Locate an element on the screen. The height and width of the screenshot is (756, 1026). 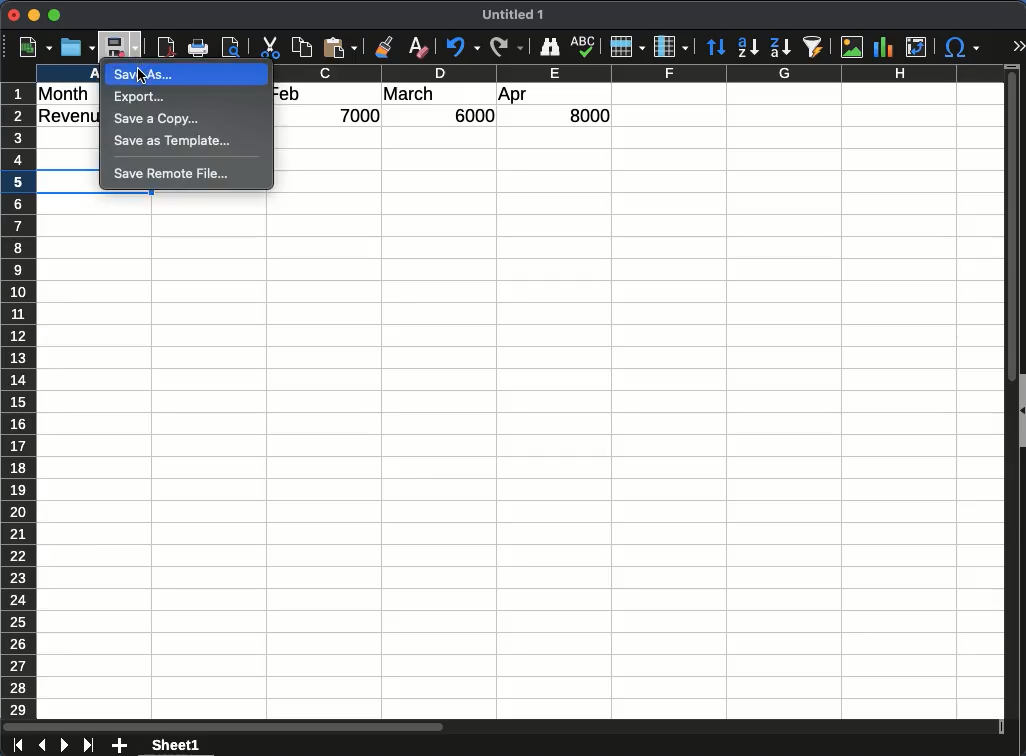
cut is located at coordinates (269, 46).